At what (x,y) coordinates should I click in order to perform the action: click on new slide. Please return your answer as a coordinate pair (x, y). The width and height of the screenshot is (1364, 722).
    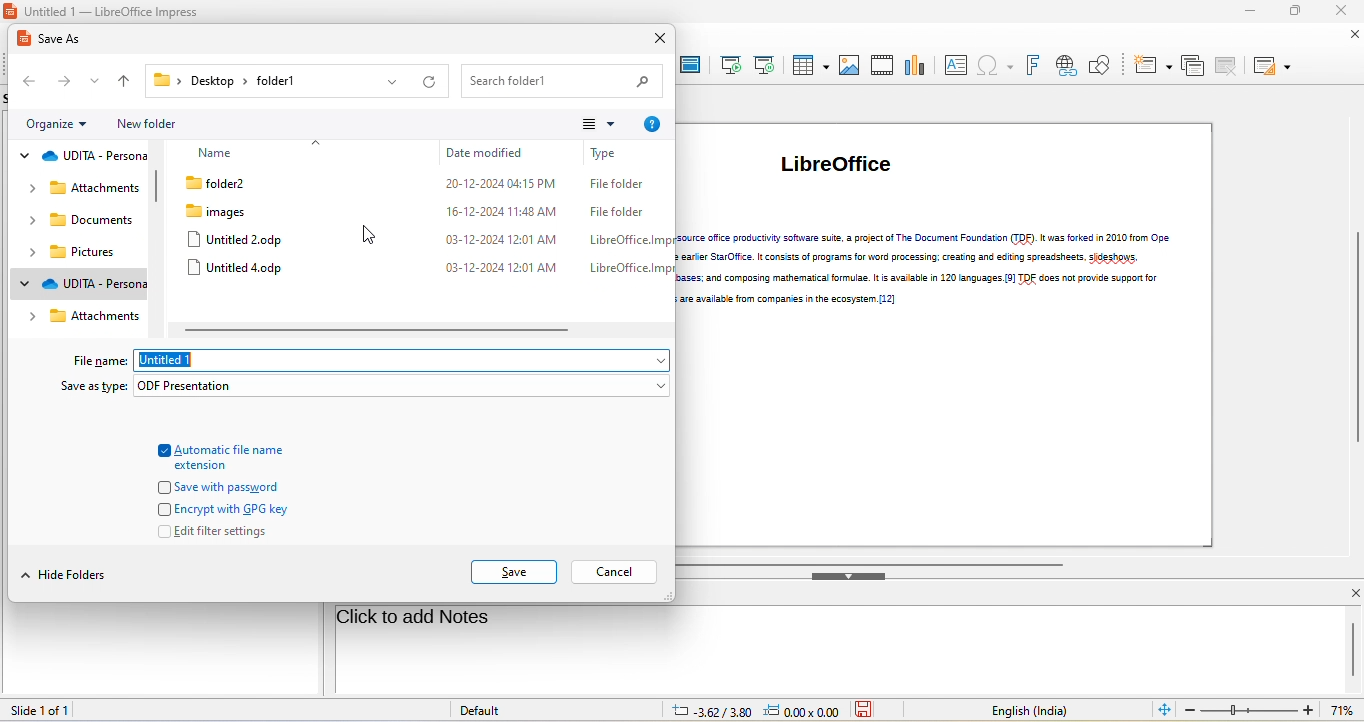
    Looking at the image, I should click on (1154, 66).